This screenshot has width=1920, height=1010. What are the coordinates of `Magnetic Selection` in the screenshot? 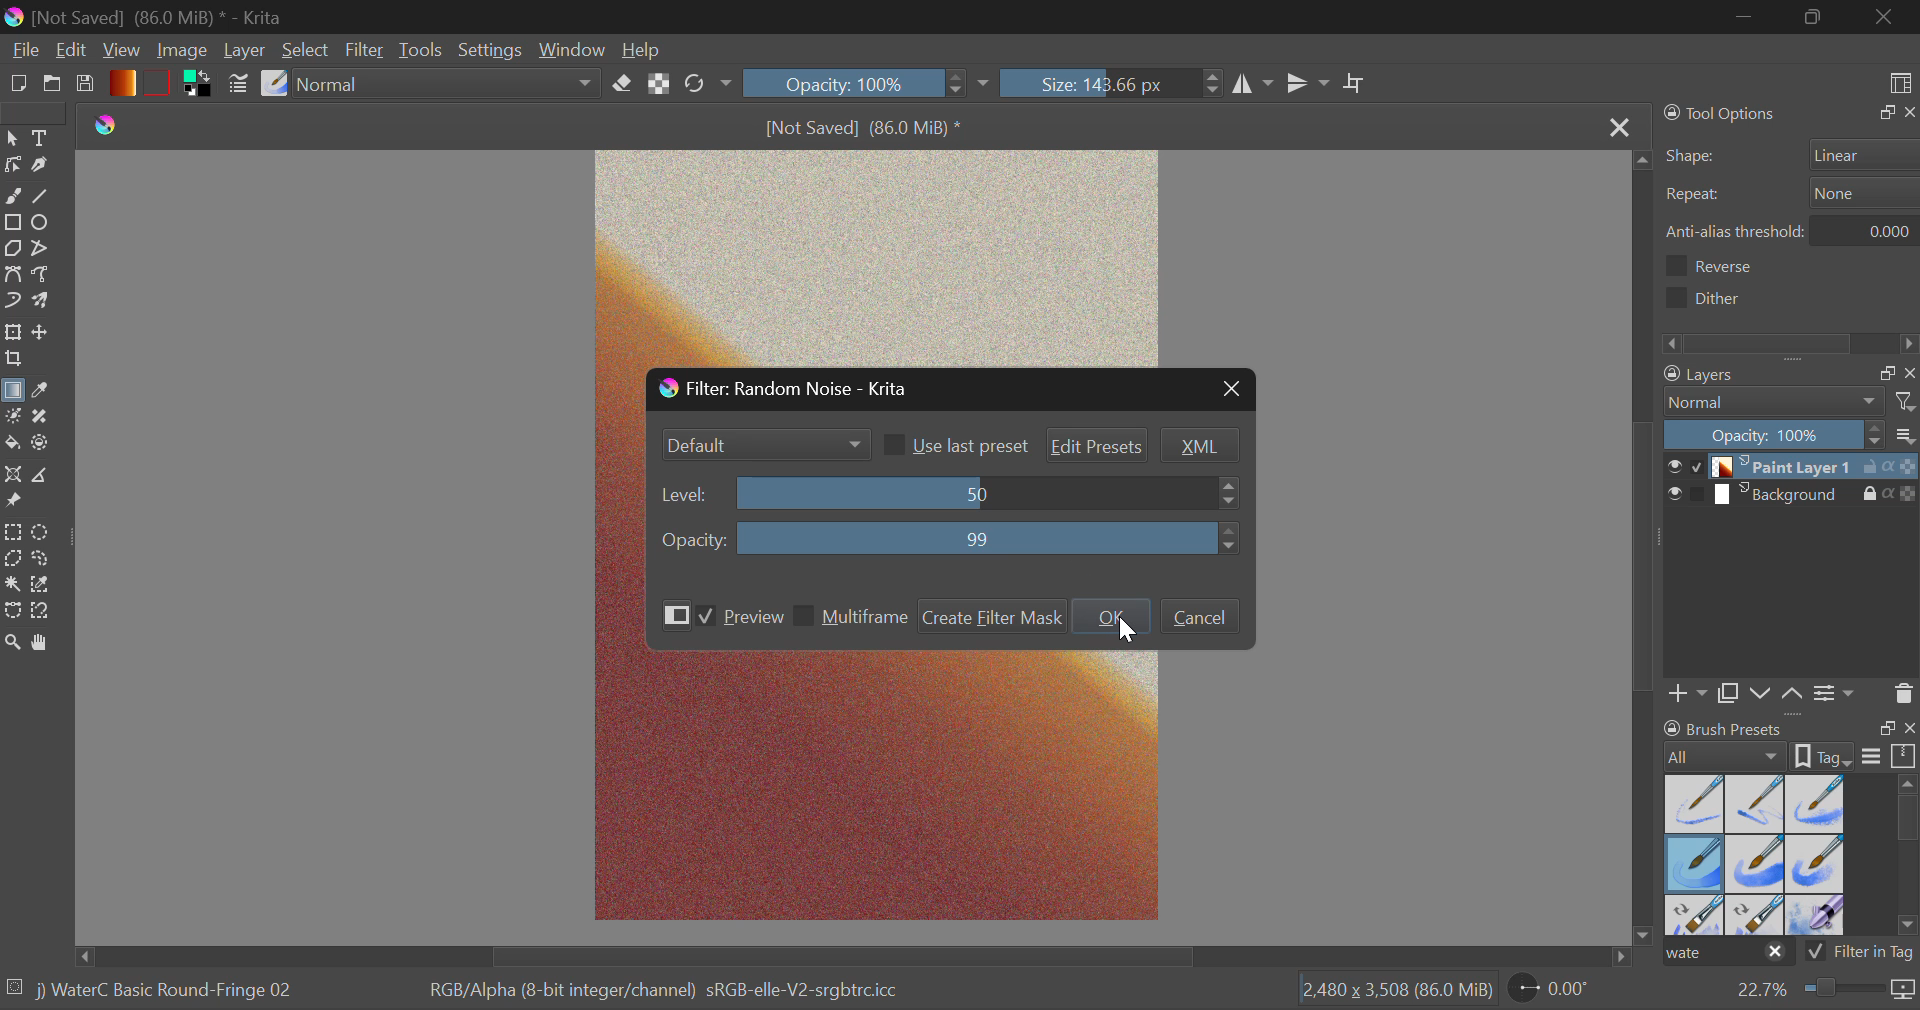 It's located at (42, 613).